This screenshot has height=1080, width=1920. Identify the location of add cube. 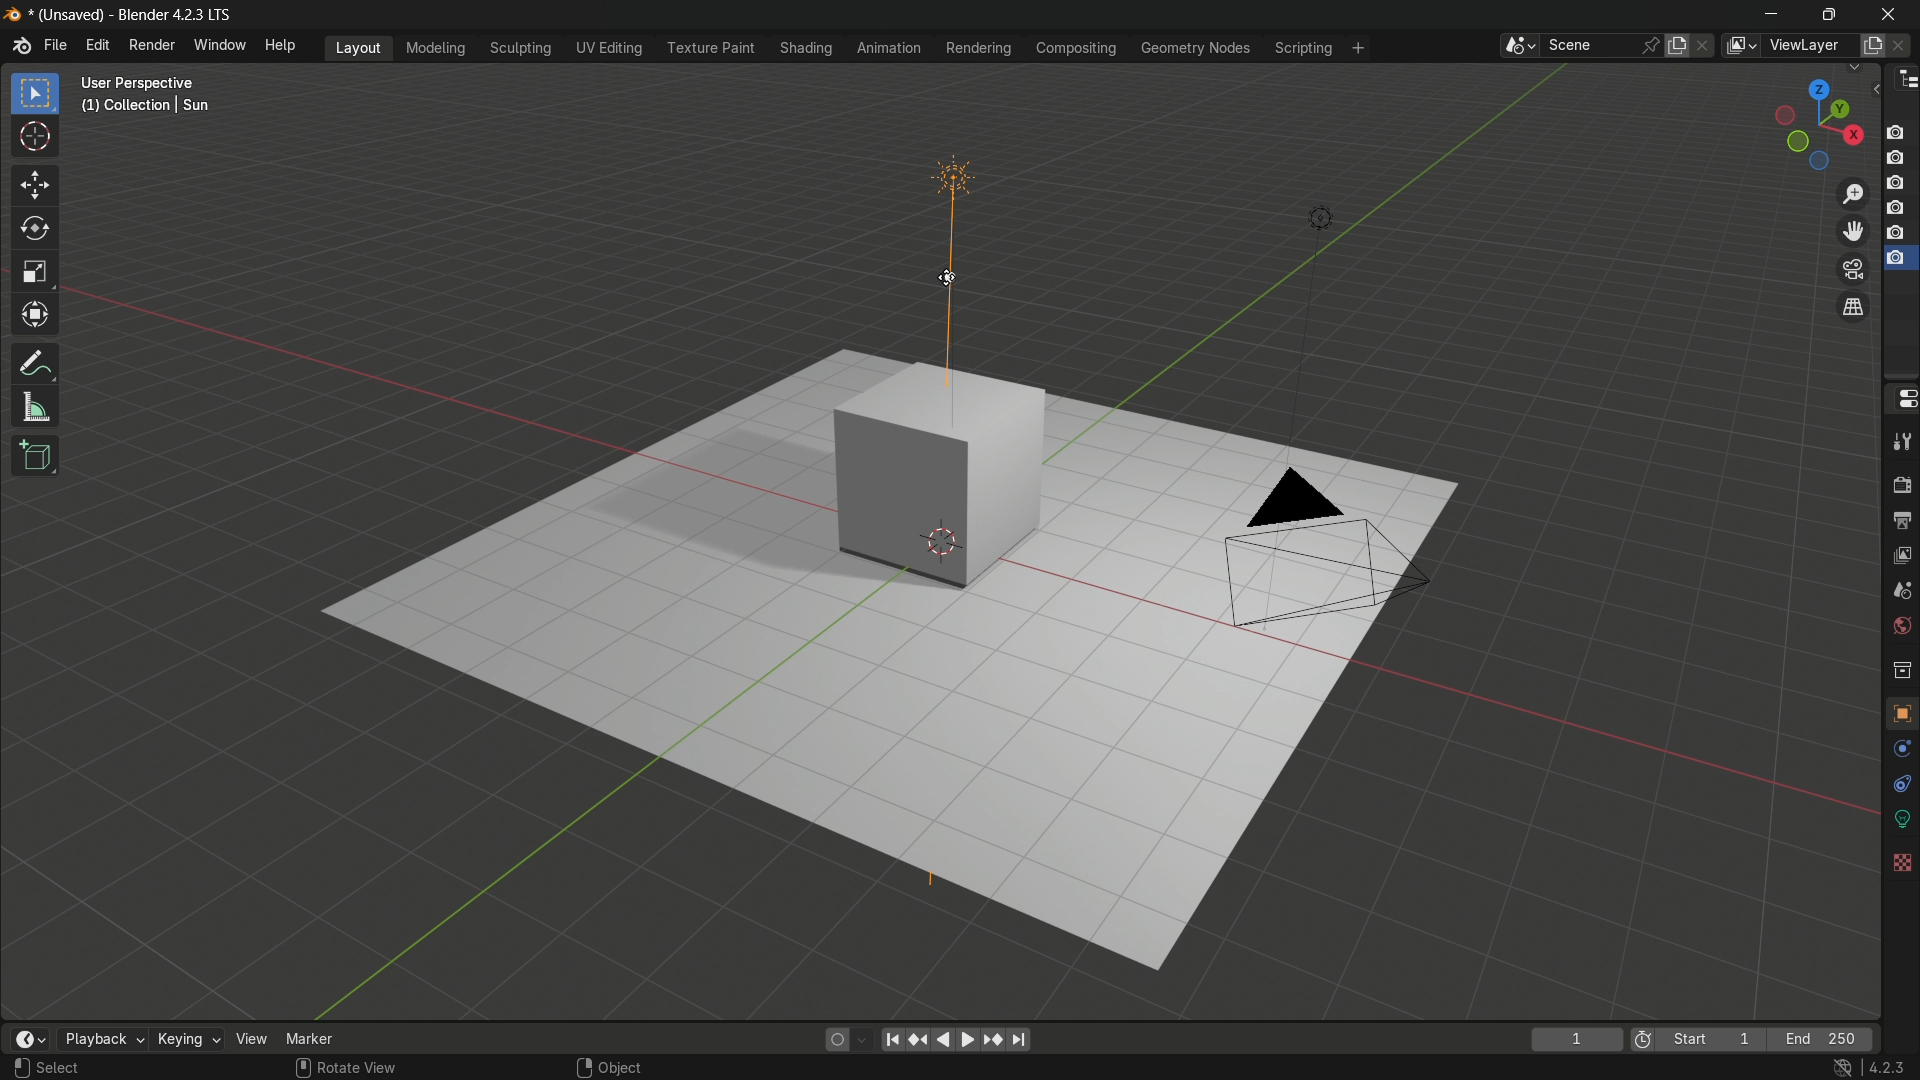
(38, 456).